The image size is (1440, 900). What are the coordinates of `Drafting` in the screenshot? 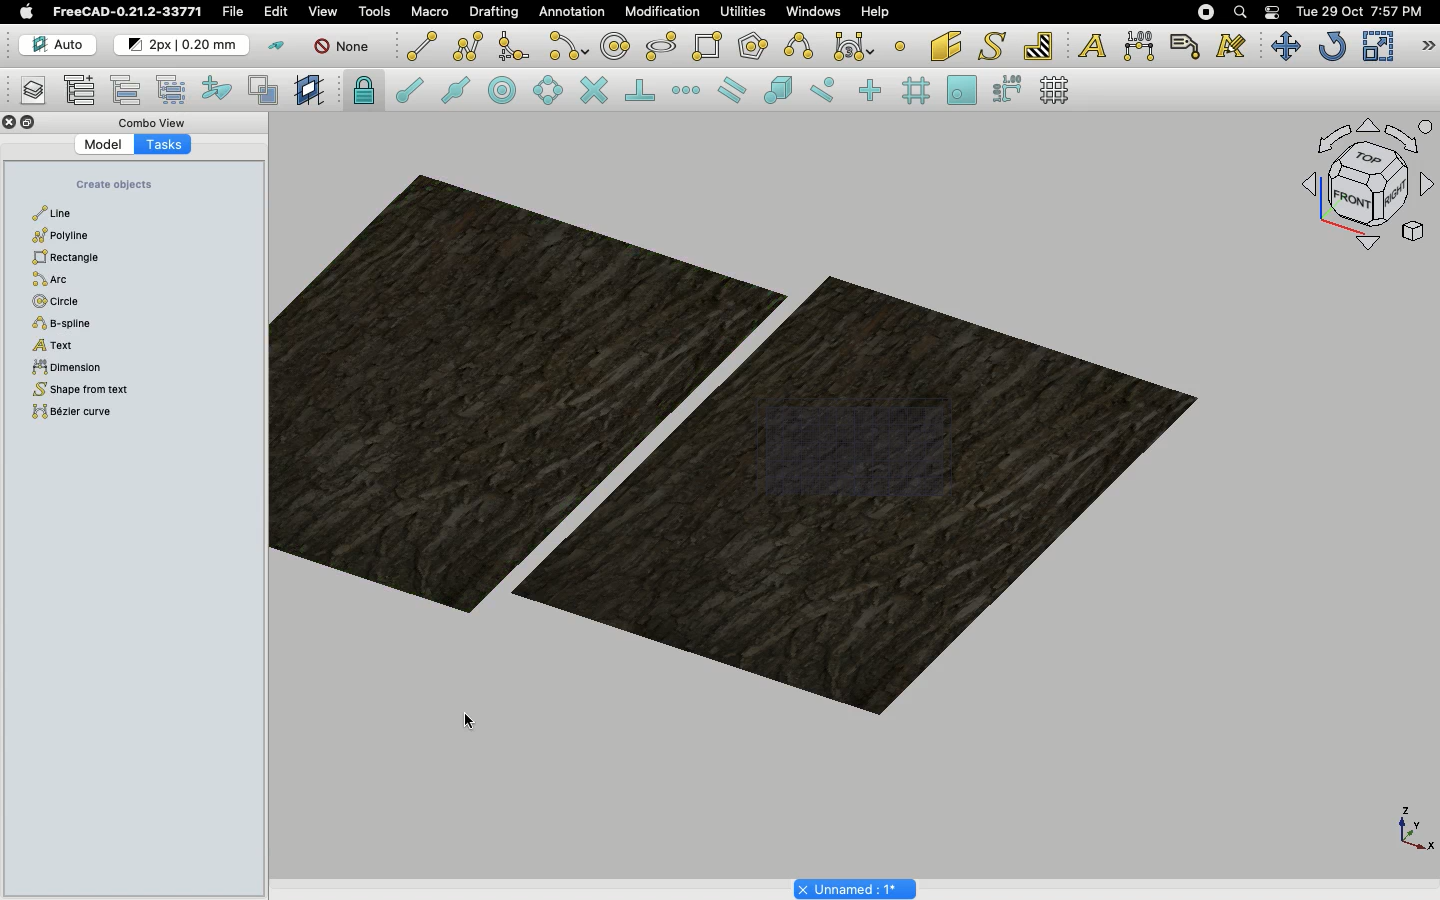 It's located at (496, 11).